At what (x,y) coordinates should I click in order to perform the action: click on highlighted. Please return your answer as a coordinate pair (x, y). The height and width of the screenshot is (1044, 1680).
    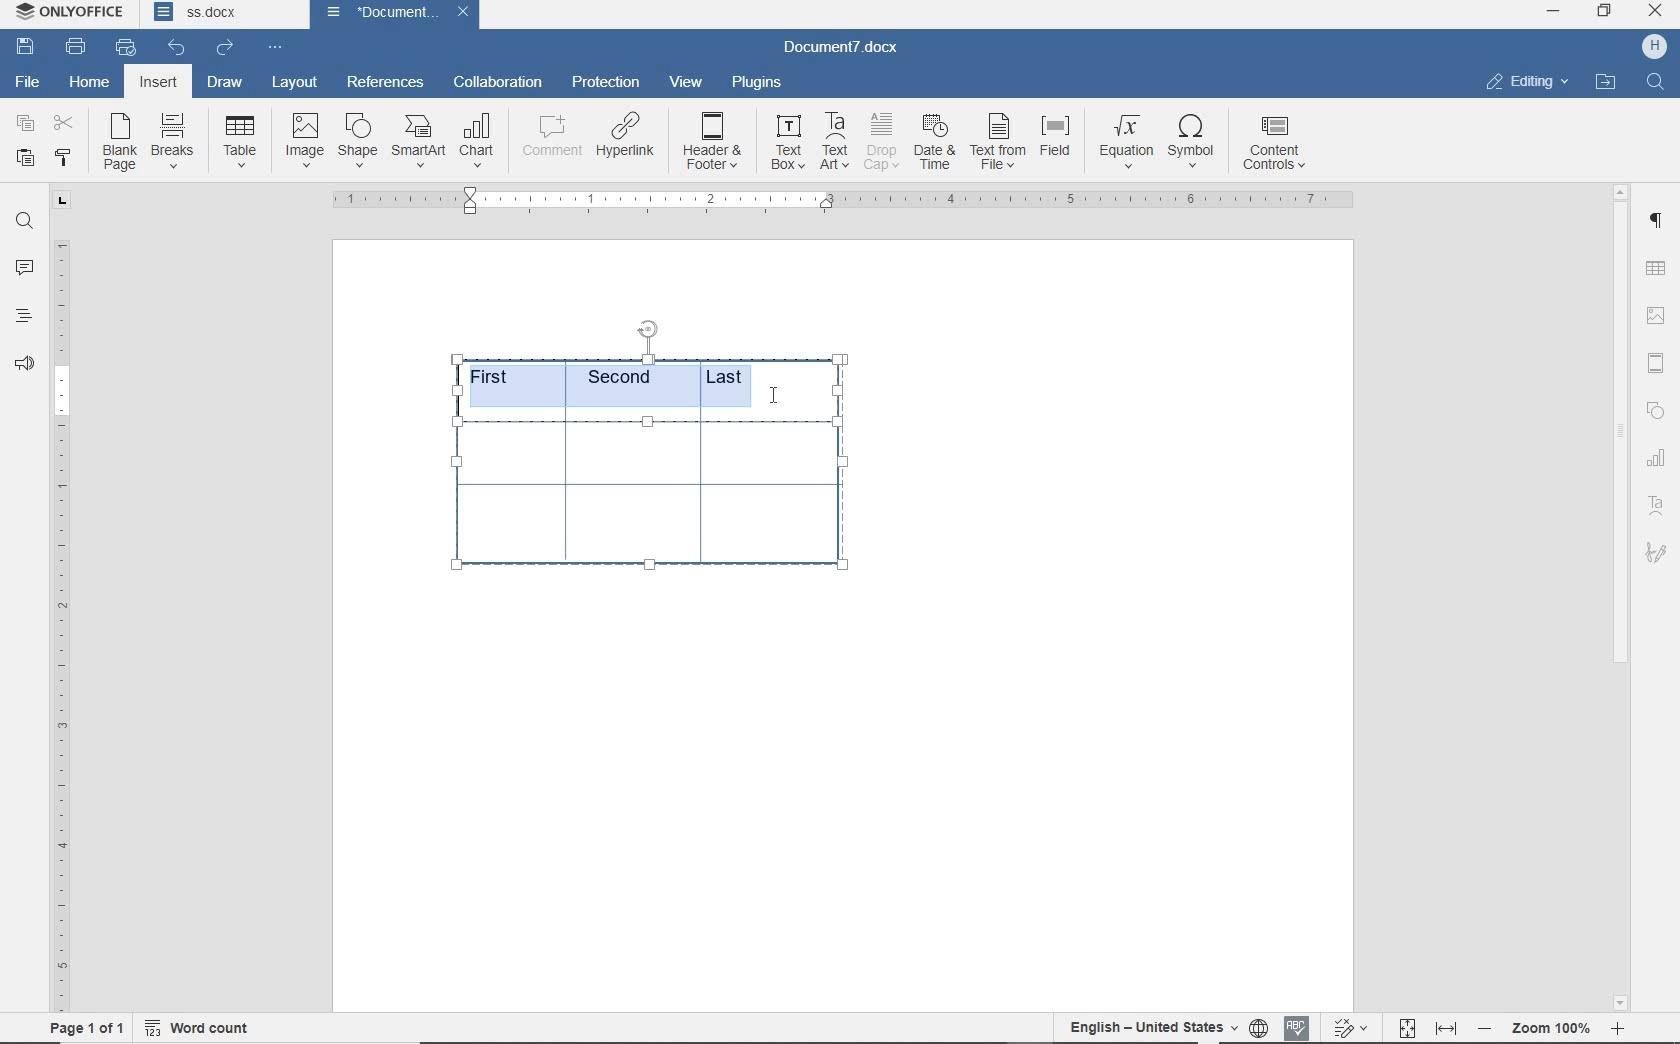
    Looking at the image, I should click on (626, 383).